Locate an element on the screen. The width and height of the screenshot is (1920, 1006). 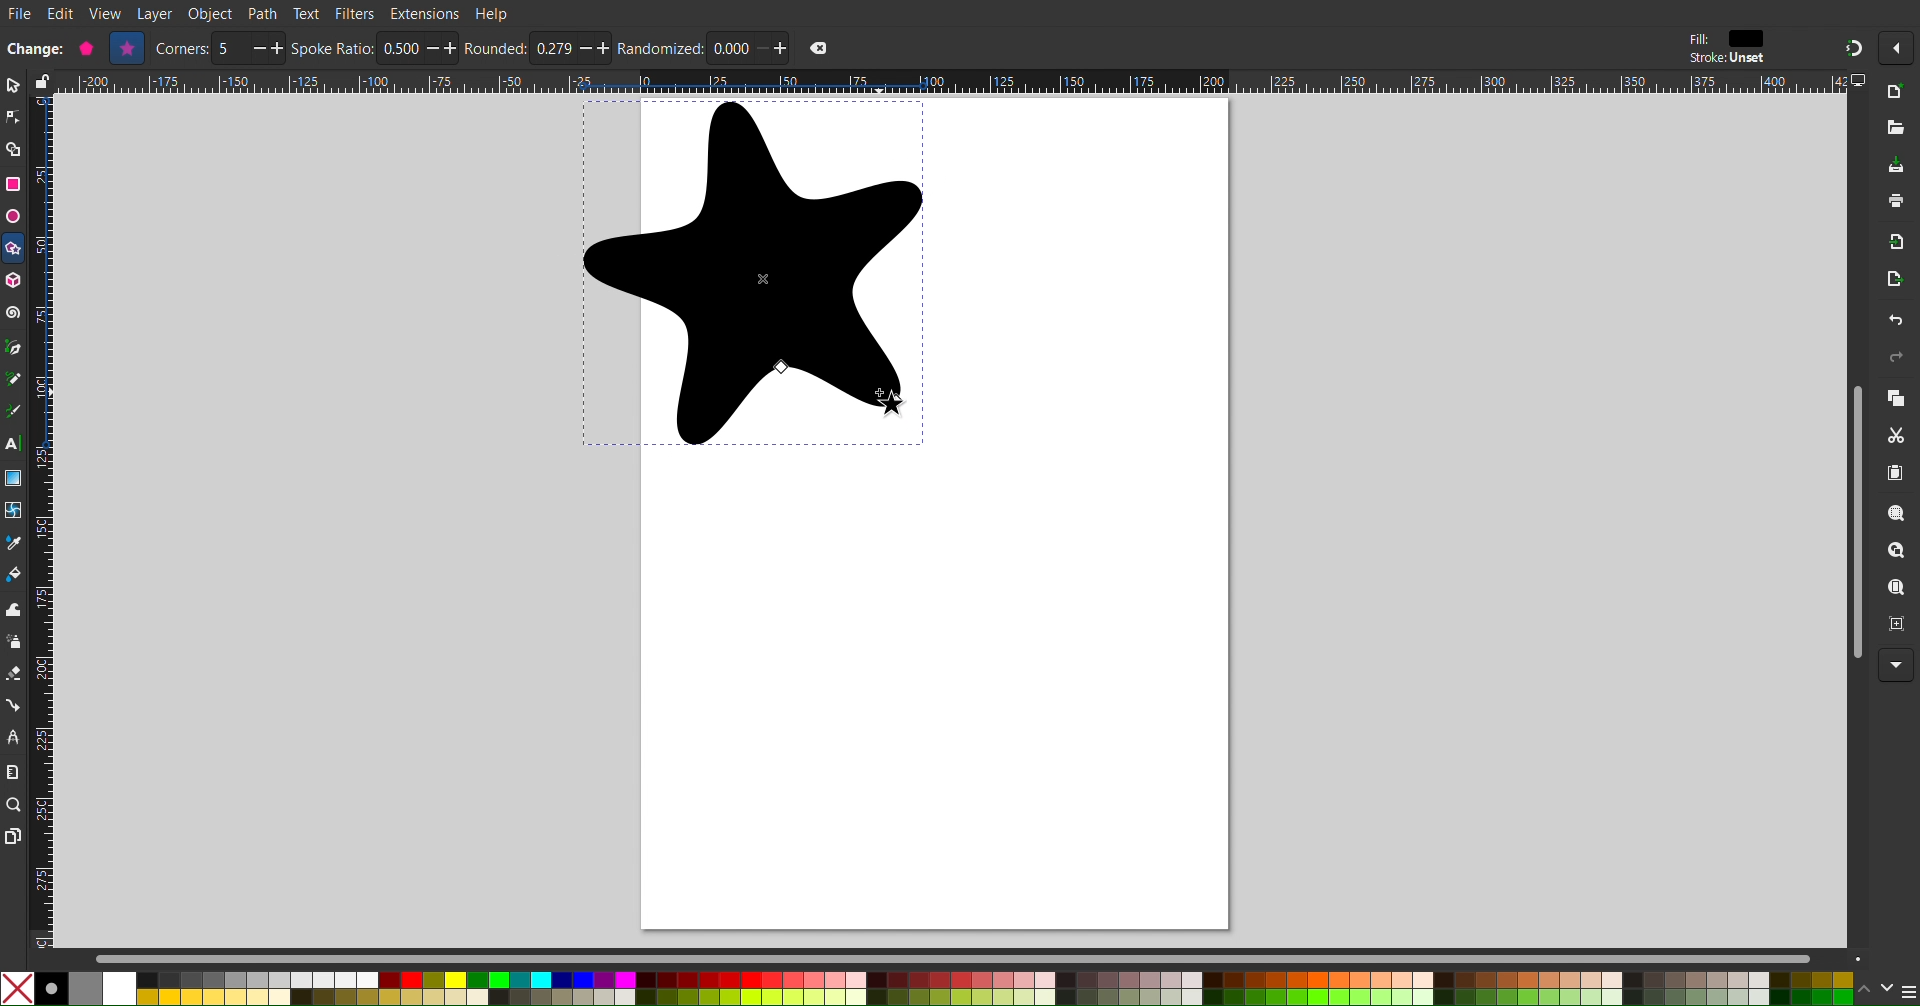
Horizontal Ruler is located at coordinates (950, 82).